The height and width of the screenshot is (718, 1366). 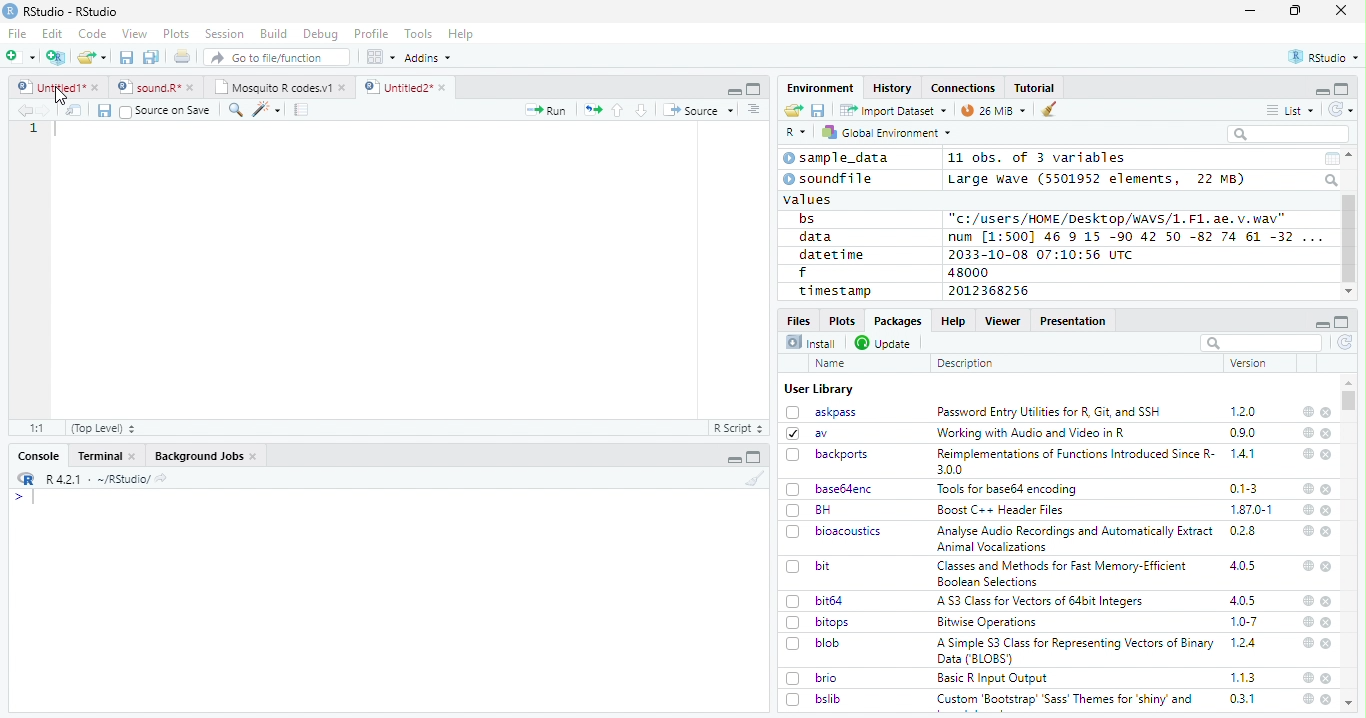 What do you see at coordinates (1009, 489) in the screenshot?
I see `Tools for baseb4 encoding` at bounding box center [1009, 489].